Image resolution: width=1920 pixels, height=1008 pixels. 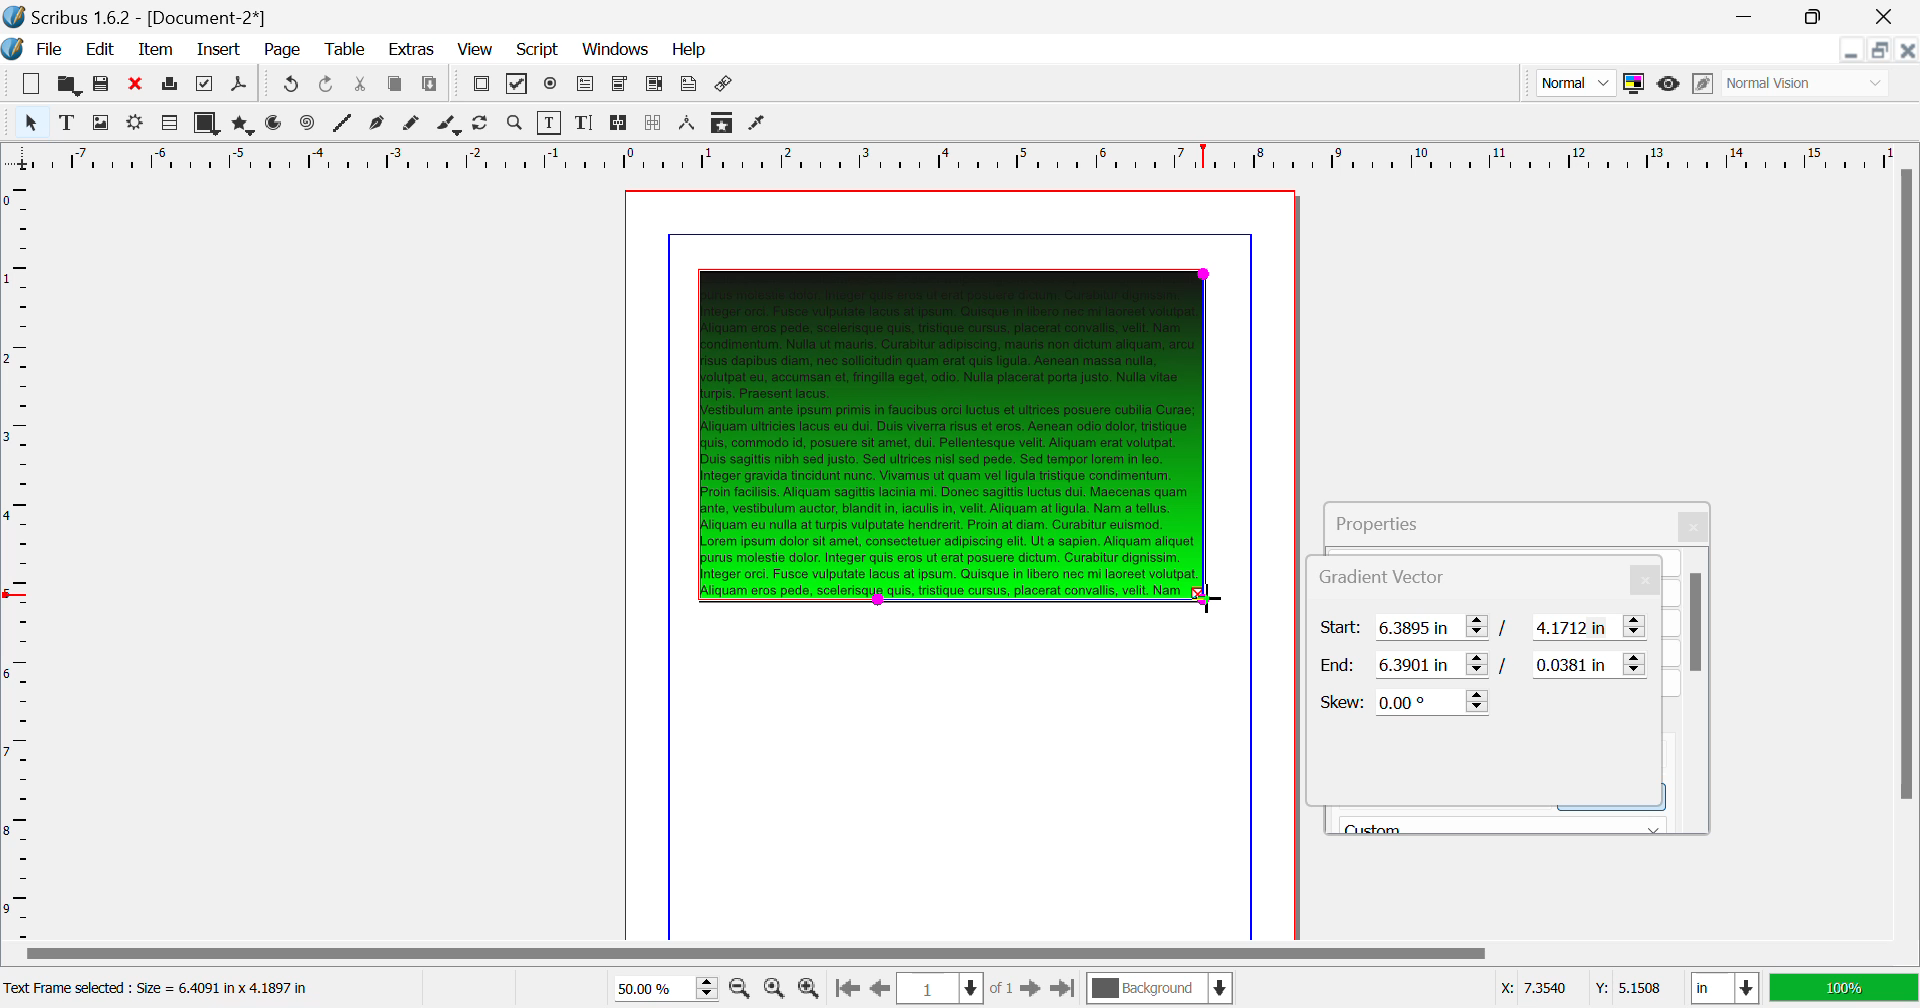 I want to click on Close, so click(x=1908, y=49).